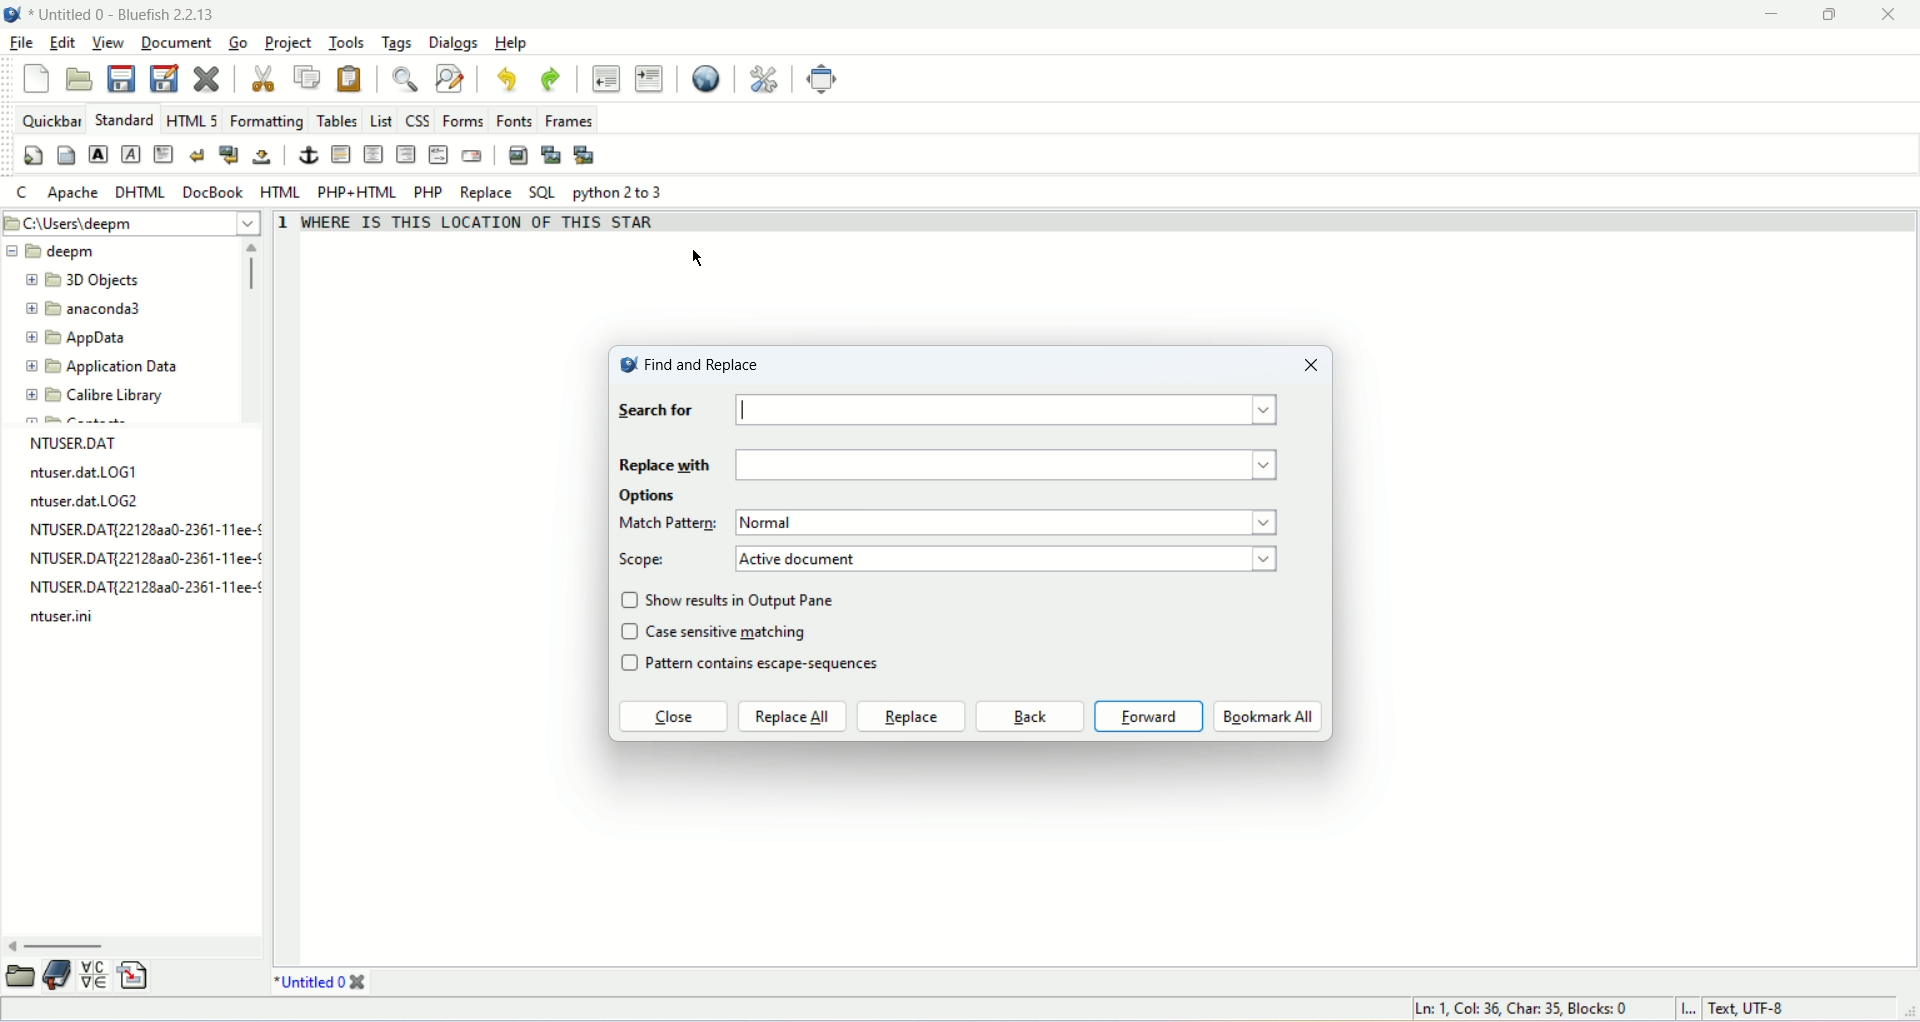  Describe the element at coordinates (403, 80) in the screenshot. I see `find` at that location.